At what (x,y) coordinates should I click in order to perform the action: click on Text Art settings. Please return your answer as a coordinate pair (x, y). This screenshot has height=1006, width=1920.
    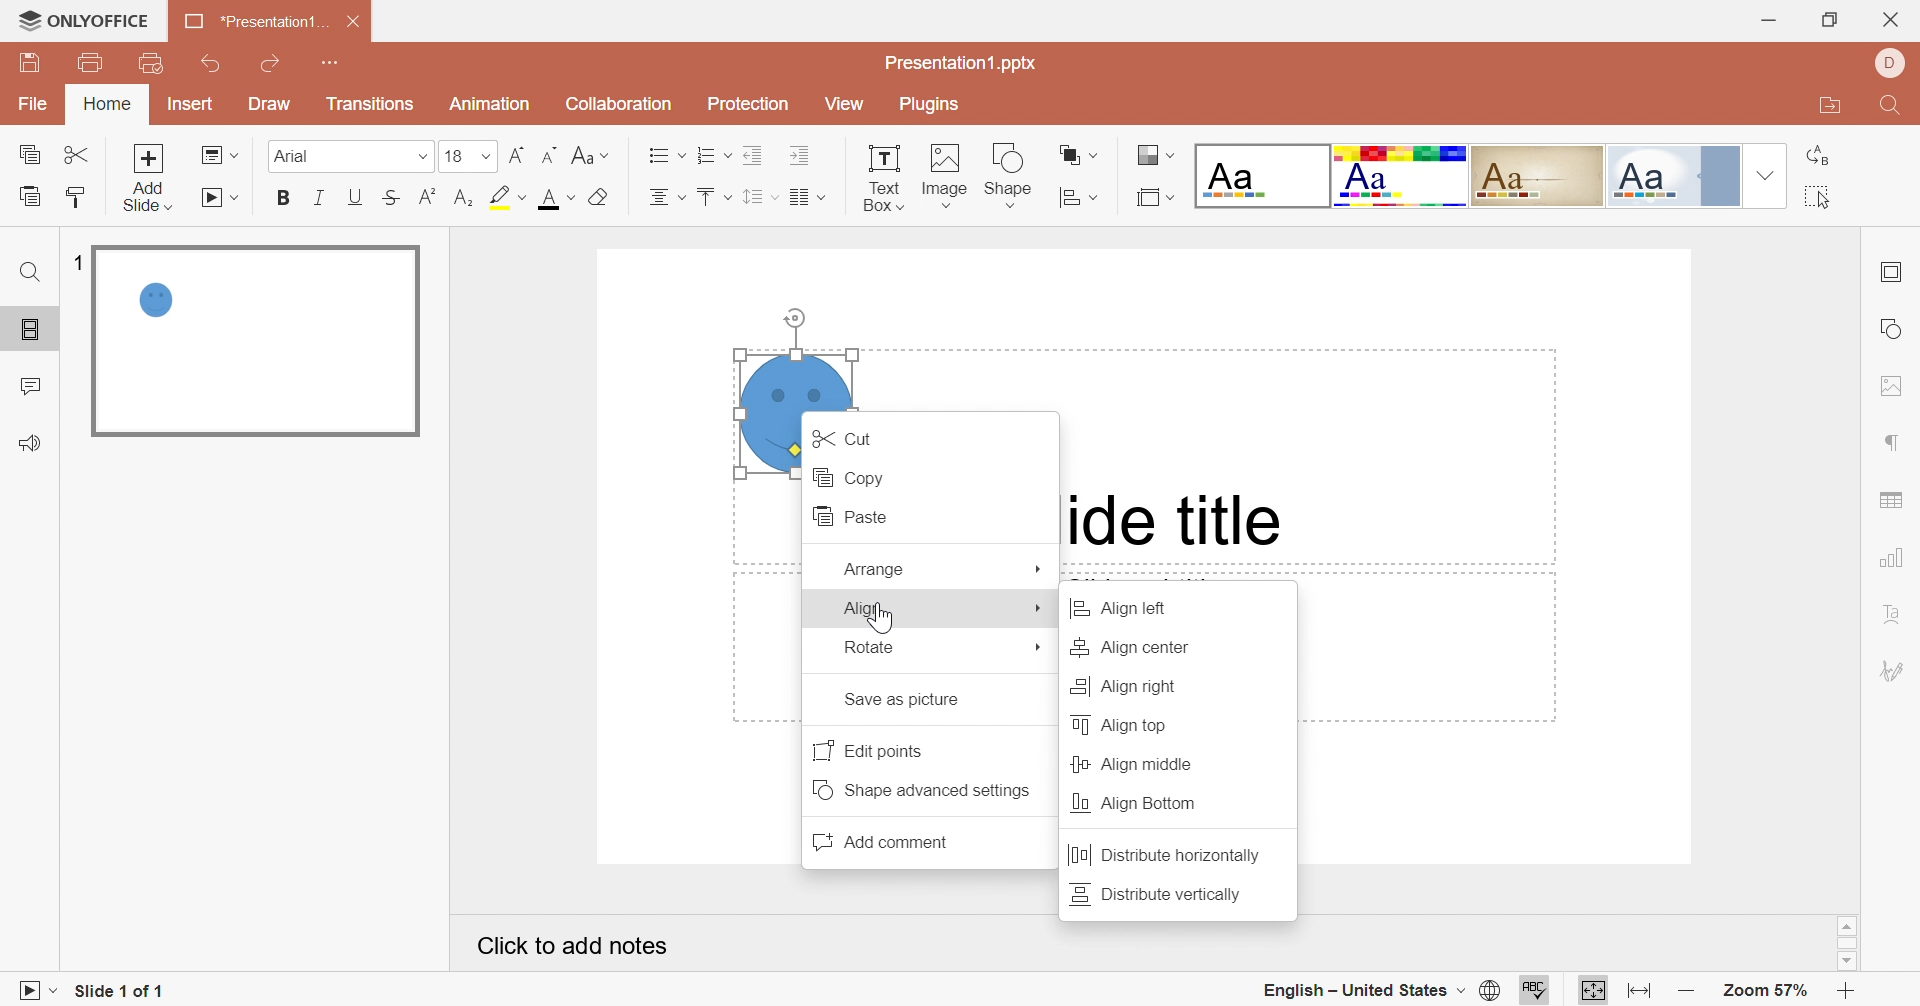
    Looking at the image, I should click on (1893, 614).